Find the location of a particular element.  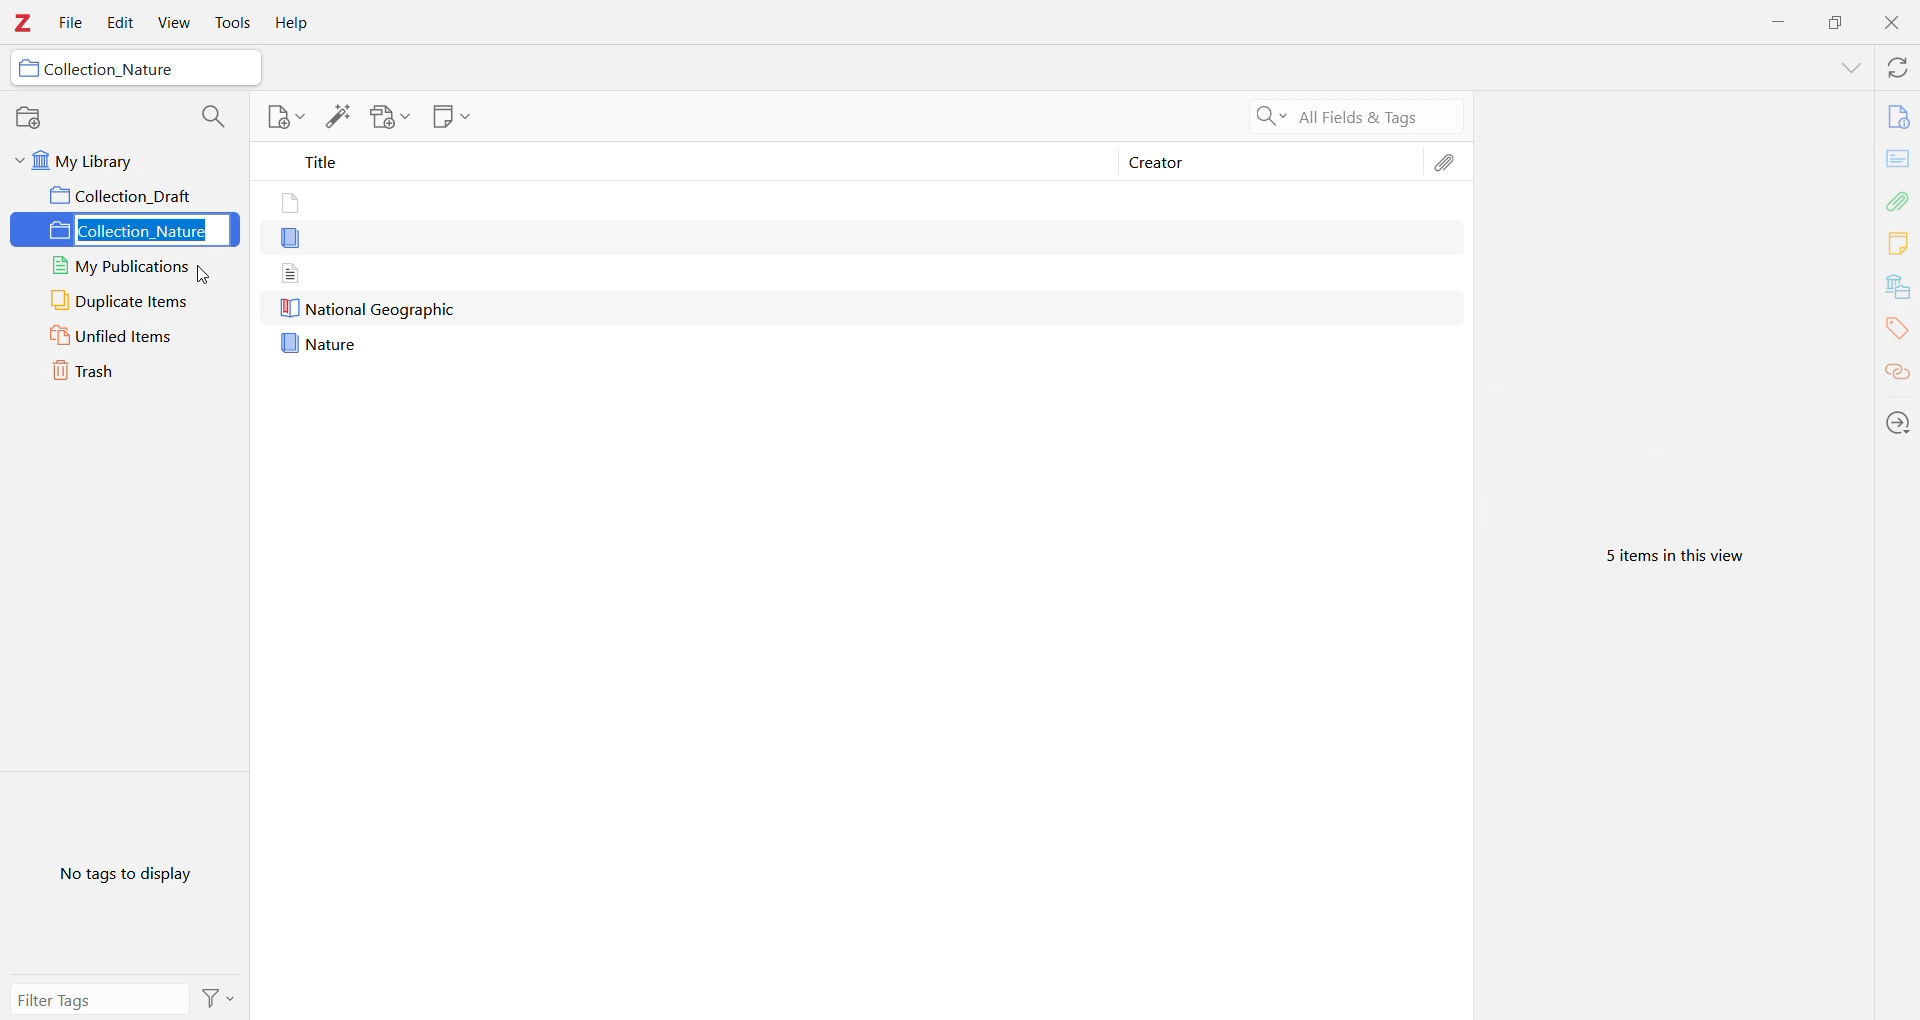

Close is located at coordinates (1892, 23).